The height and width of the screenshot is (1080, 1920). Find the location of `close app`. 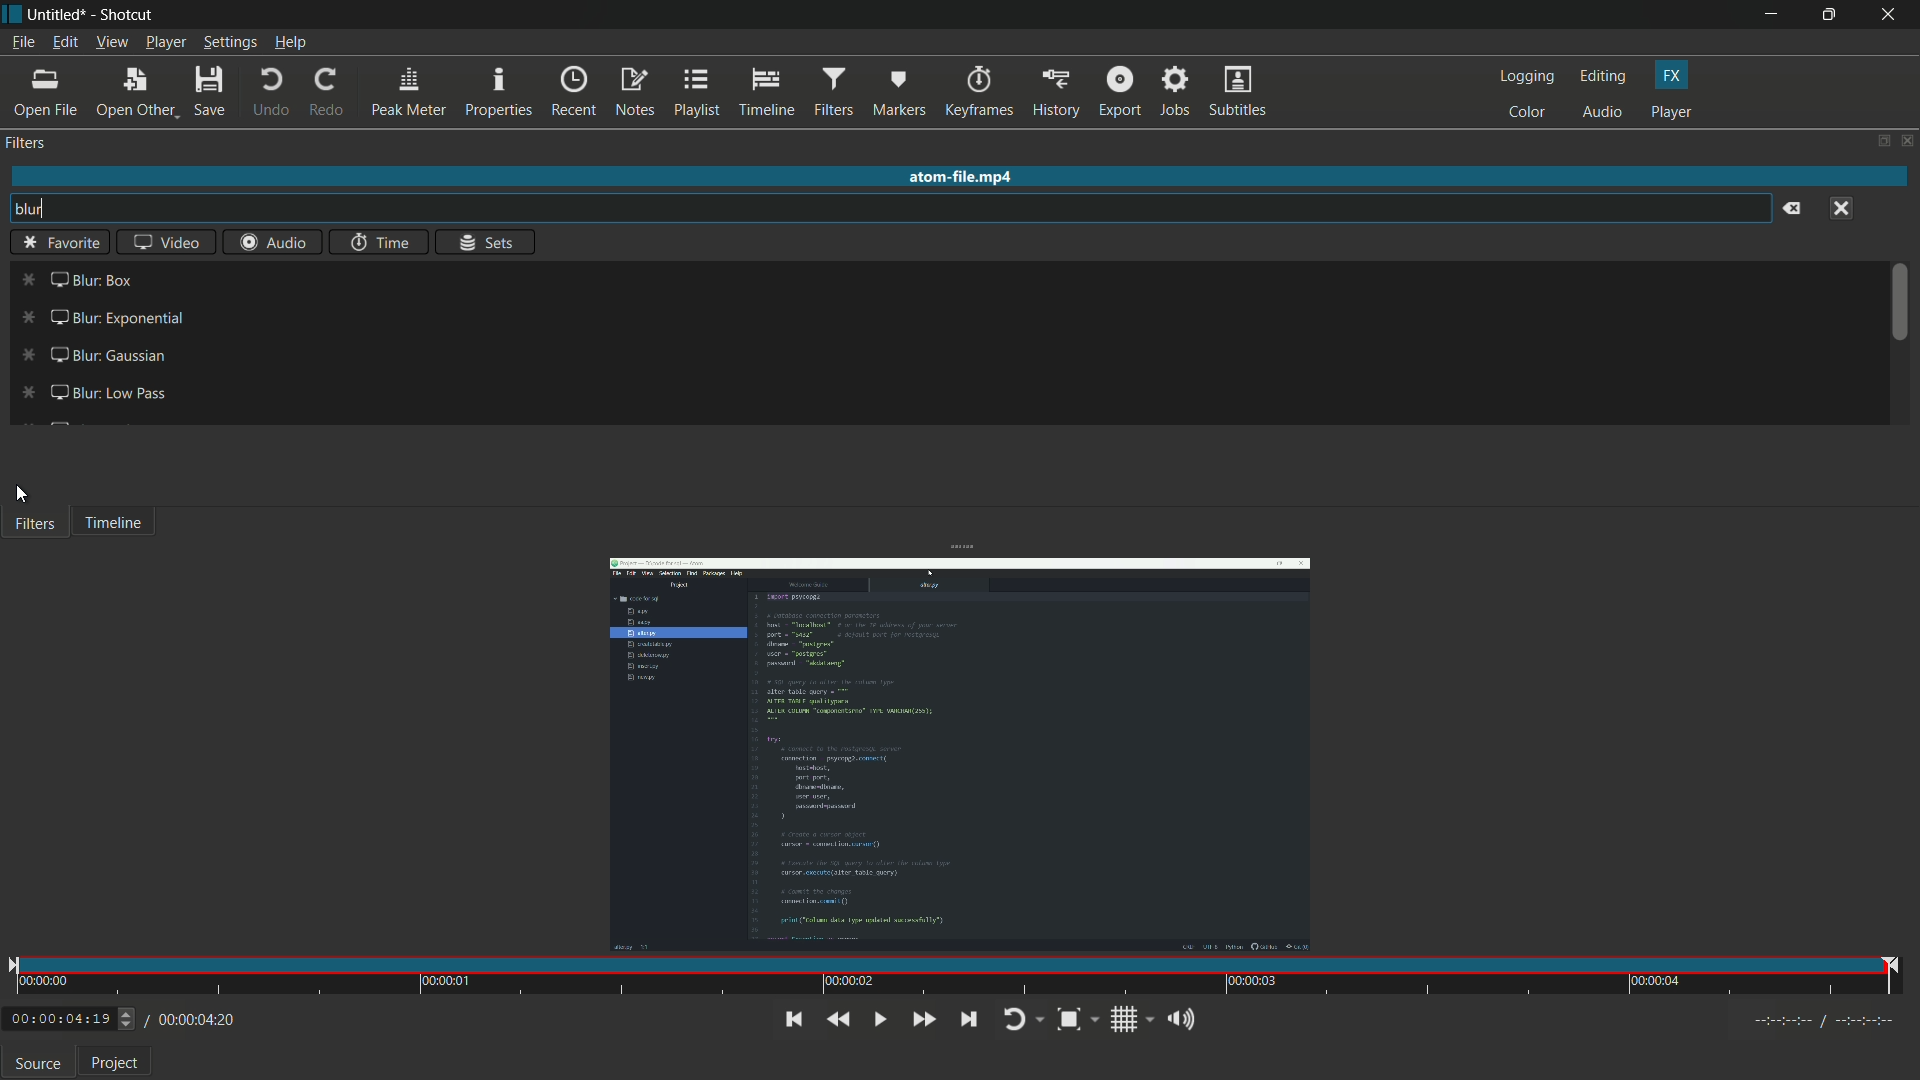

close app is located at coordinates (1892, 15).